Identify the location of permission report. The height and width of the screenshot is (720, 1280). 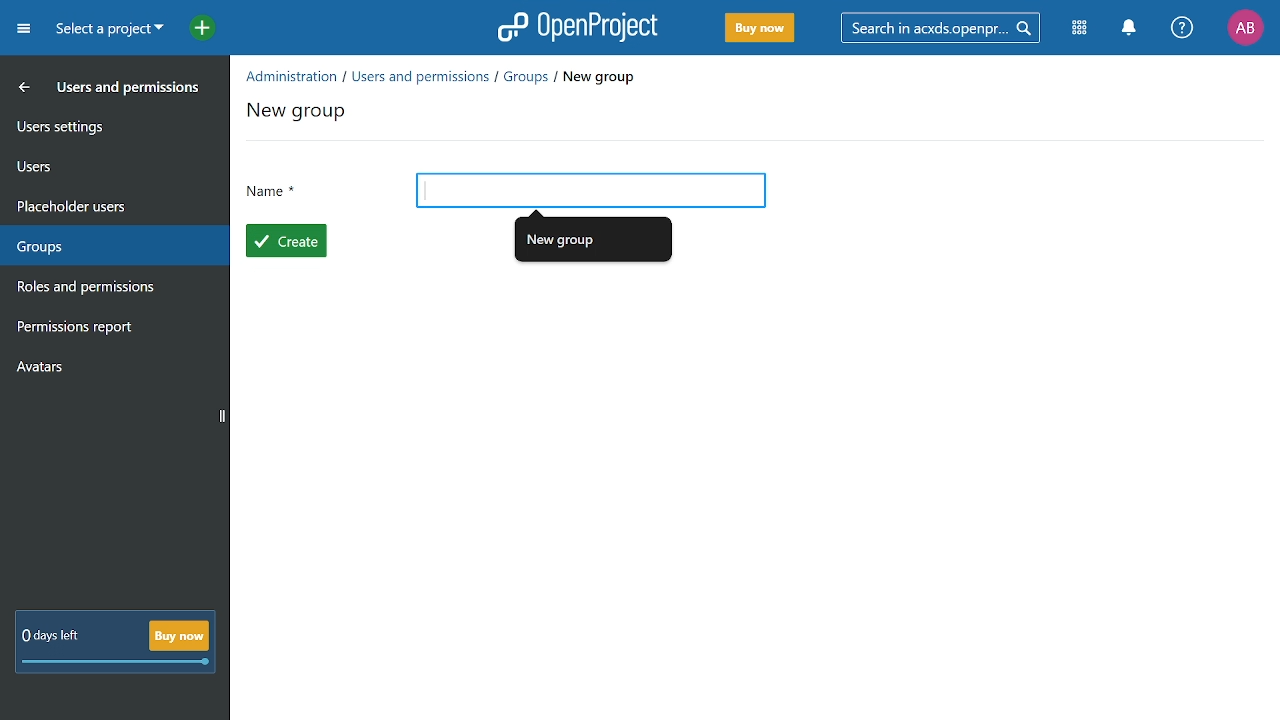
(107, 329).